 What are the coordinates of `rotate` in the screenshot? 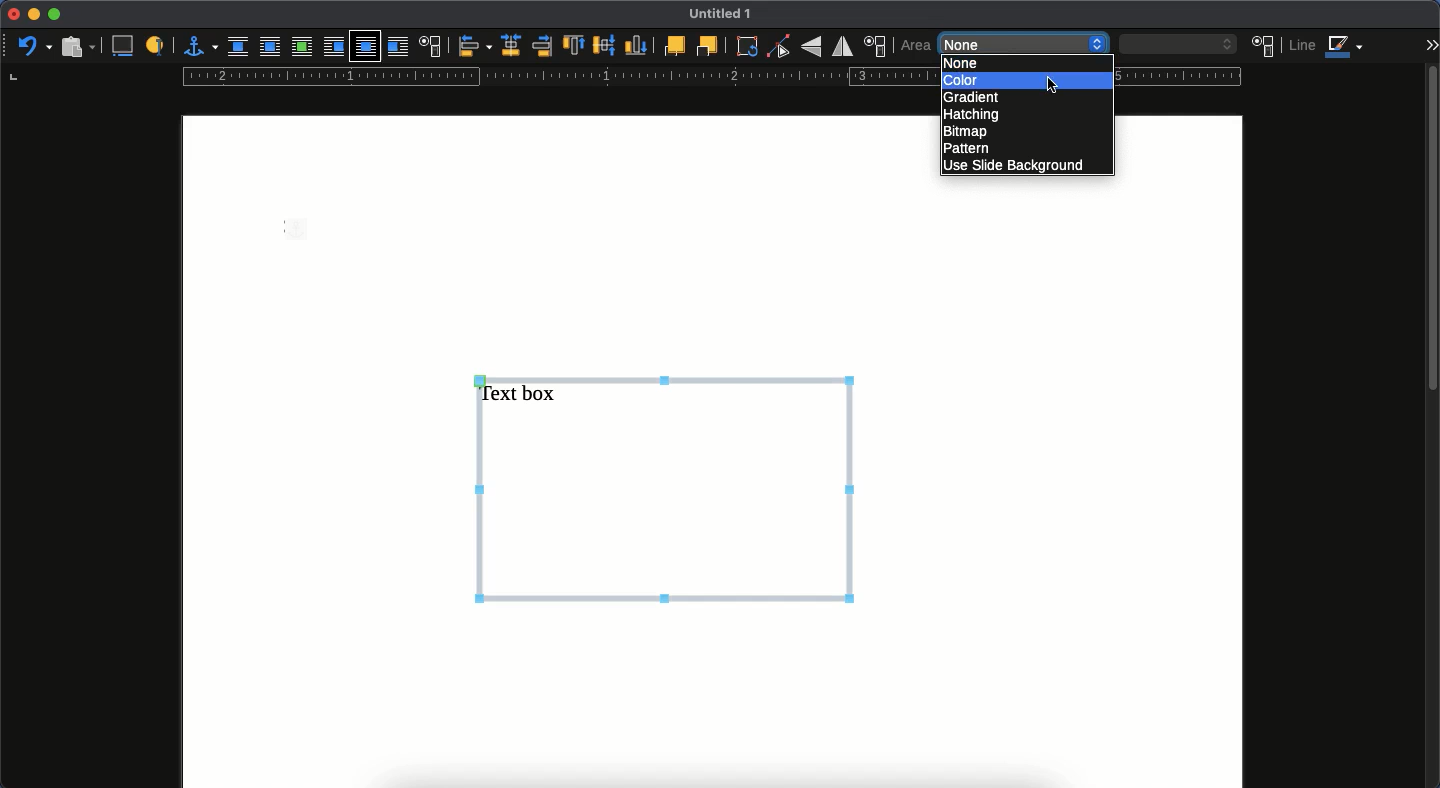 It's located at (747, 48).